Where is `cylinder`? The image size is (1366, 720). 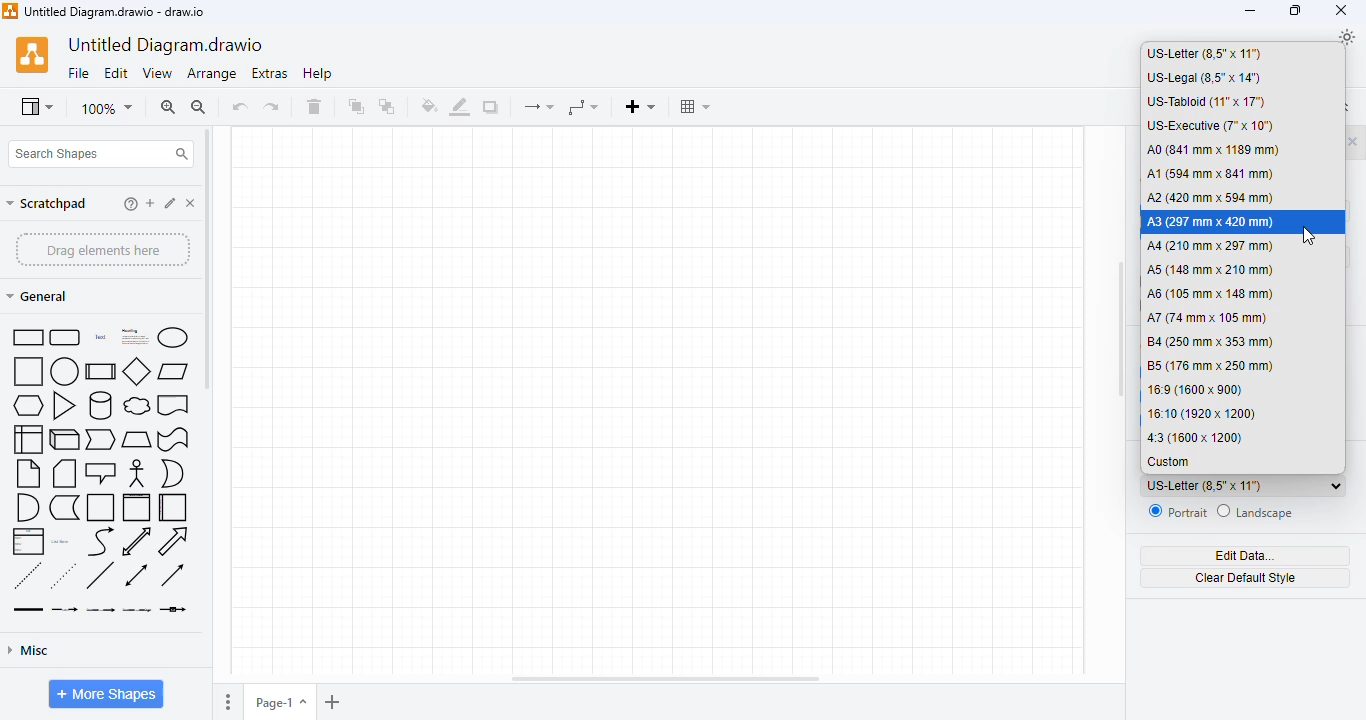
cylinder is located at coordinates (101, 405).